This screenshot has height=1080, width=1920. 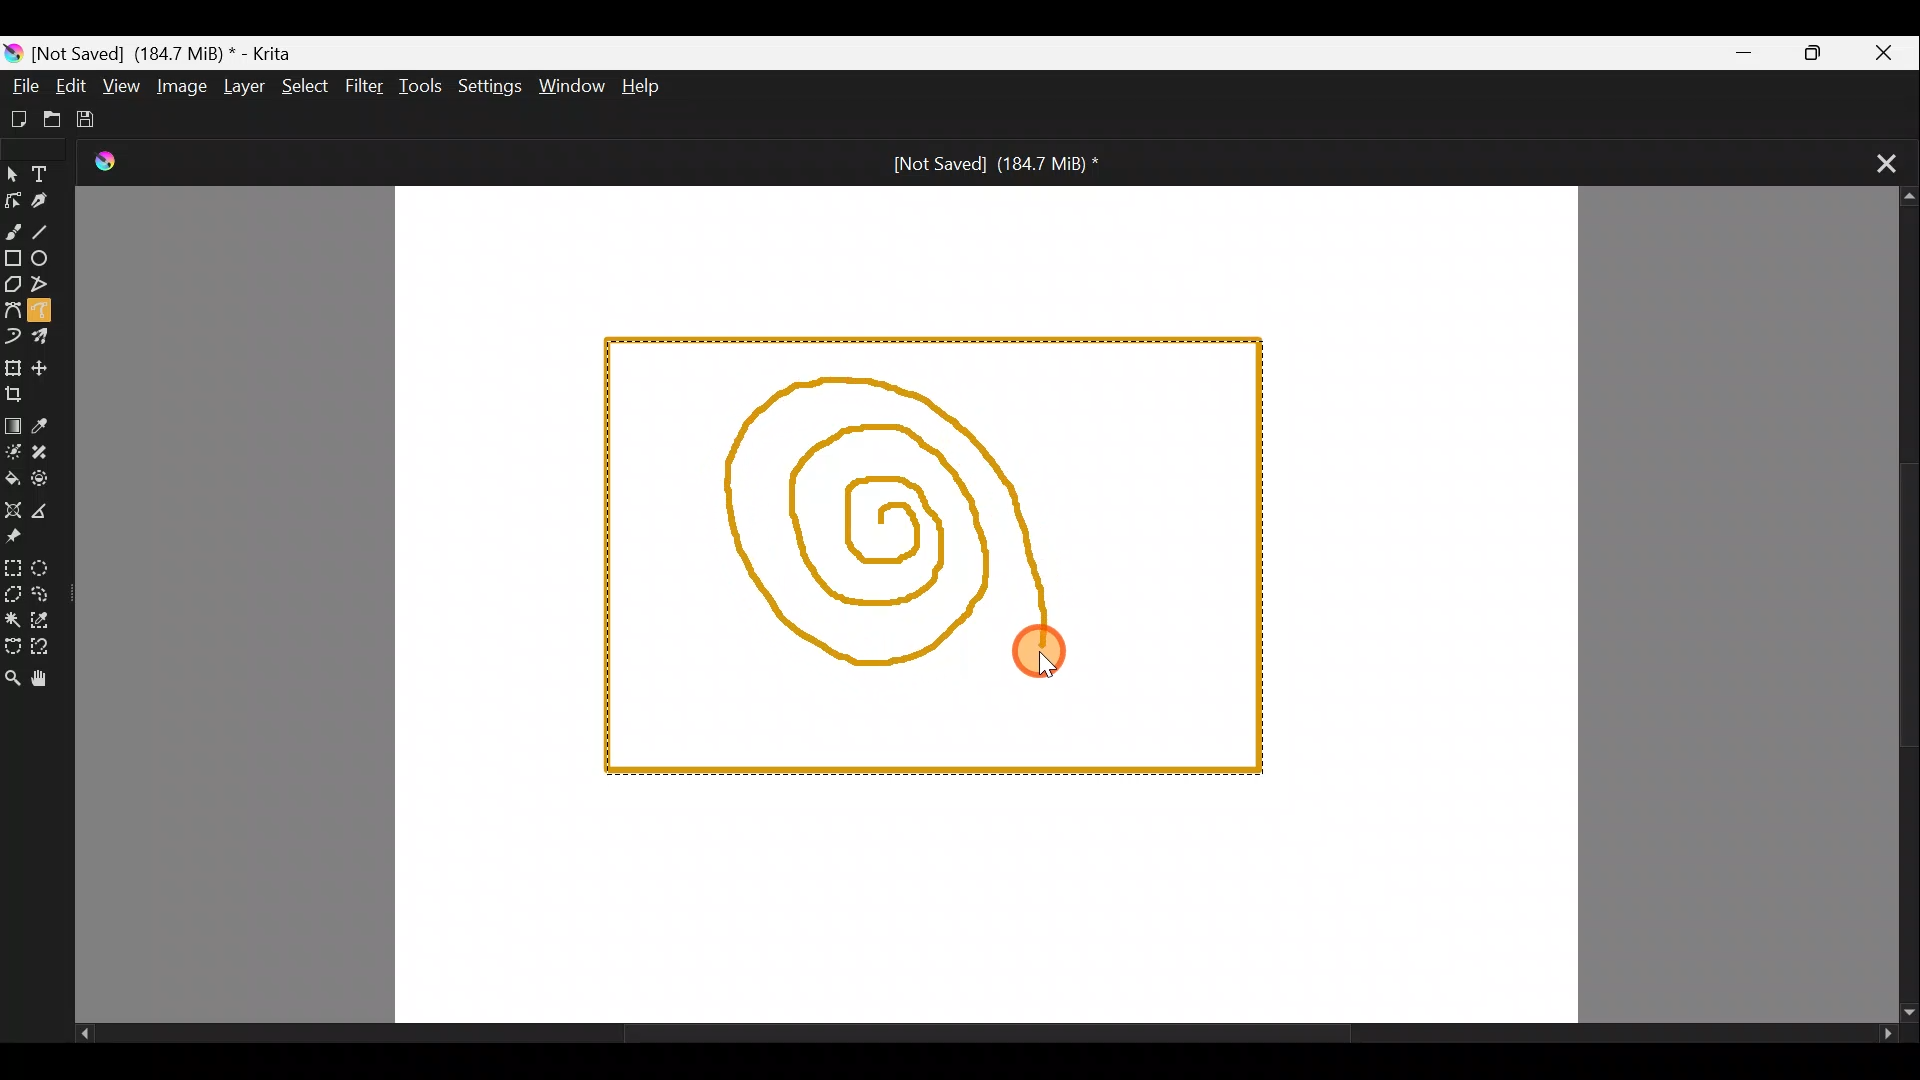 I want to click on Close tab, so click(x=1873, y=167).